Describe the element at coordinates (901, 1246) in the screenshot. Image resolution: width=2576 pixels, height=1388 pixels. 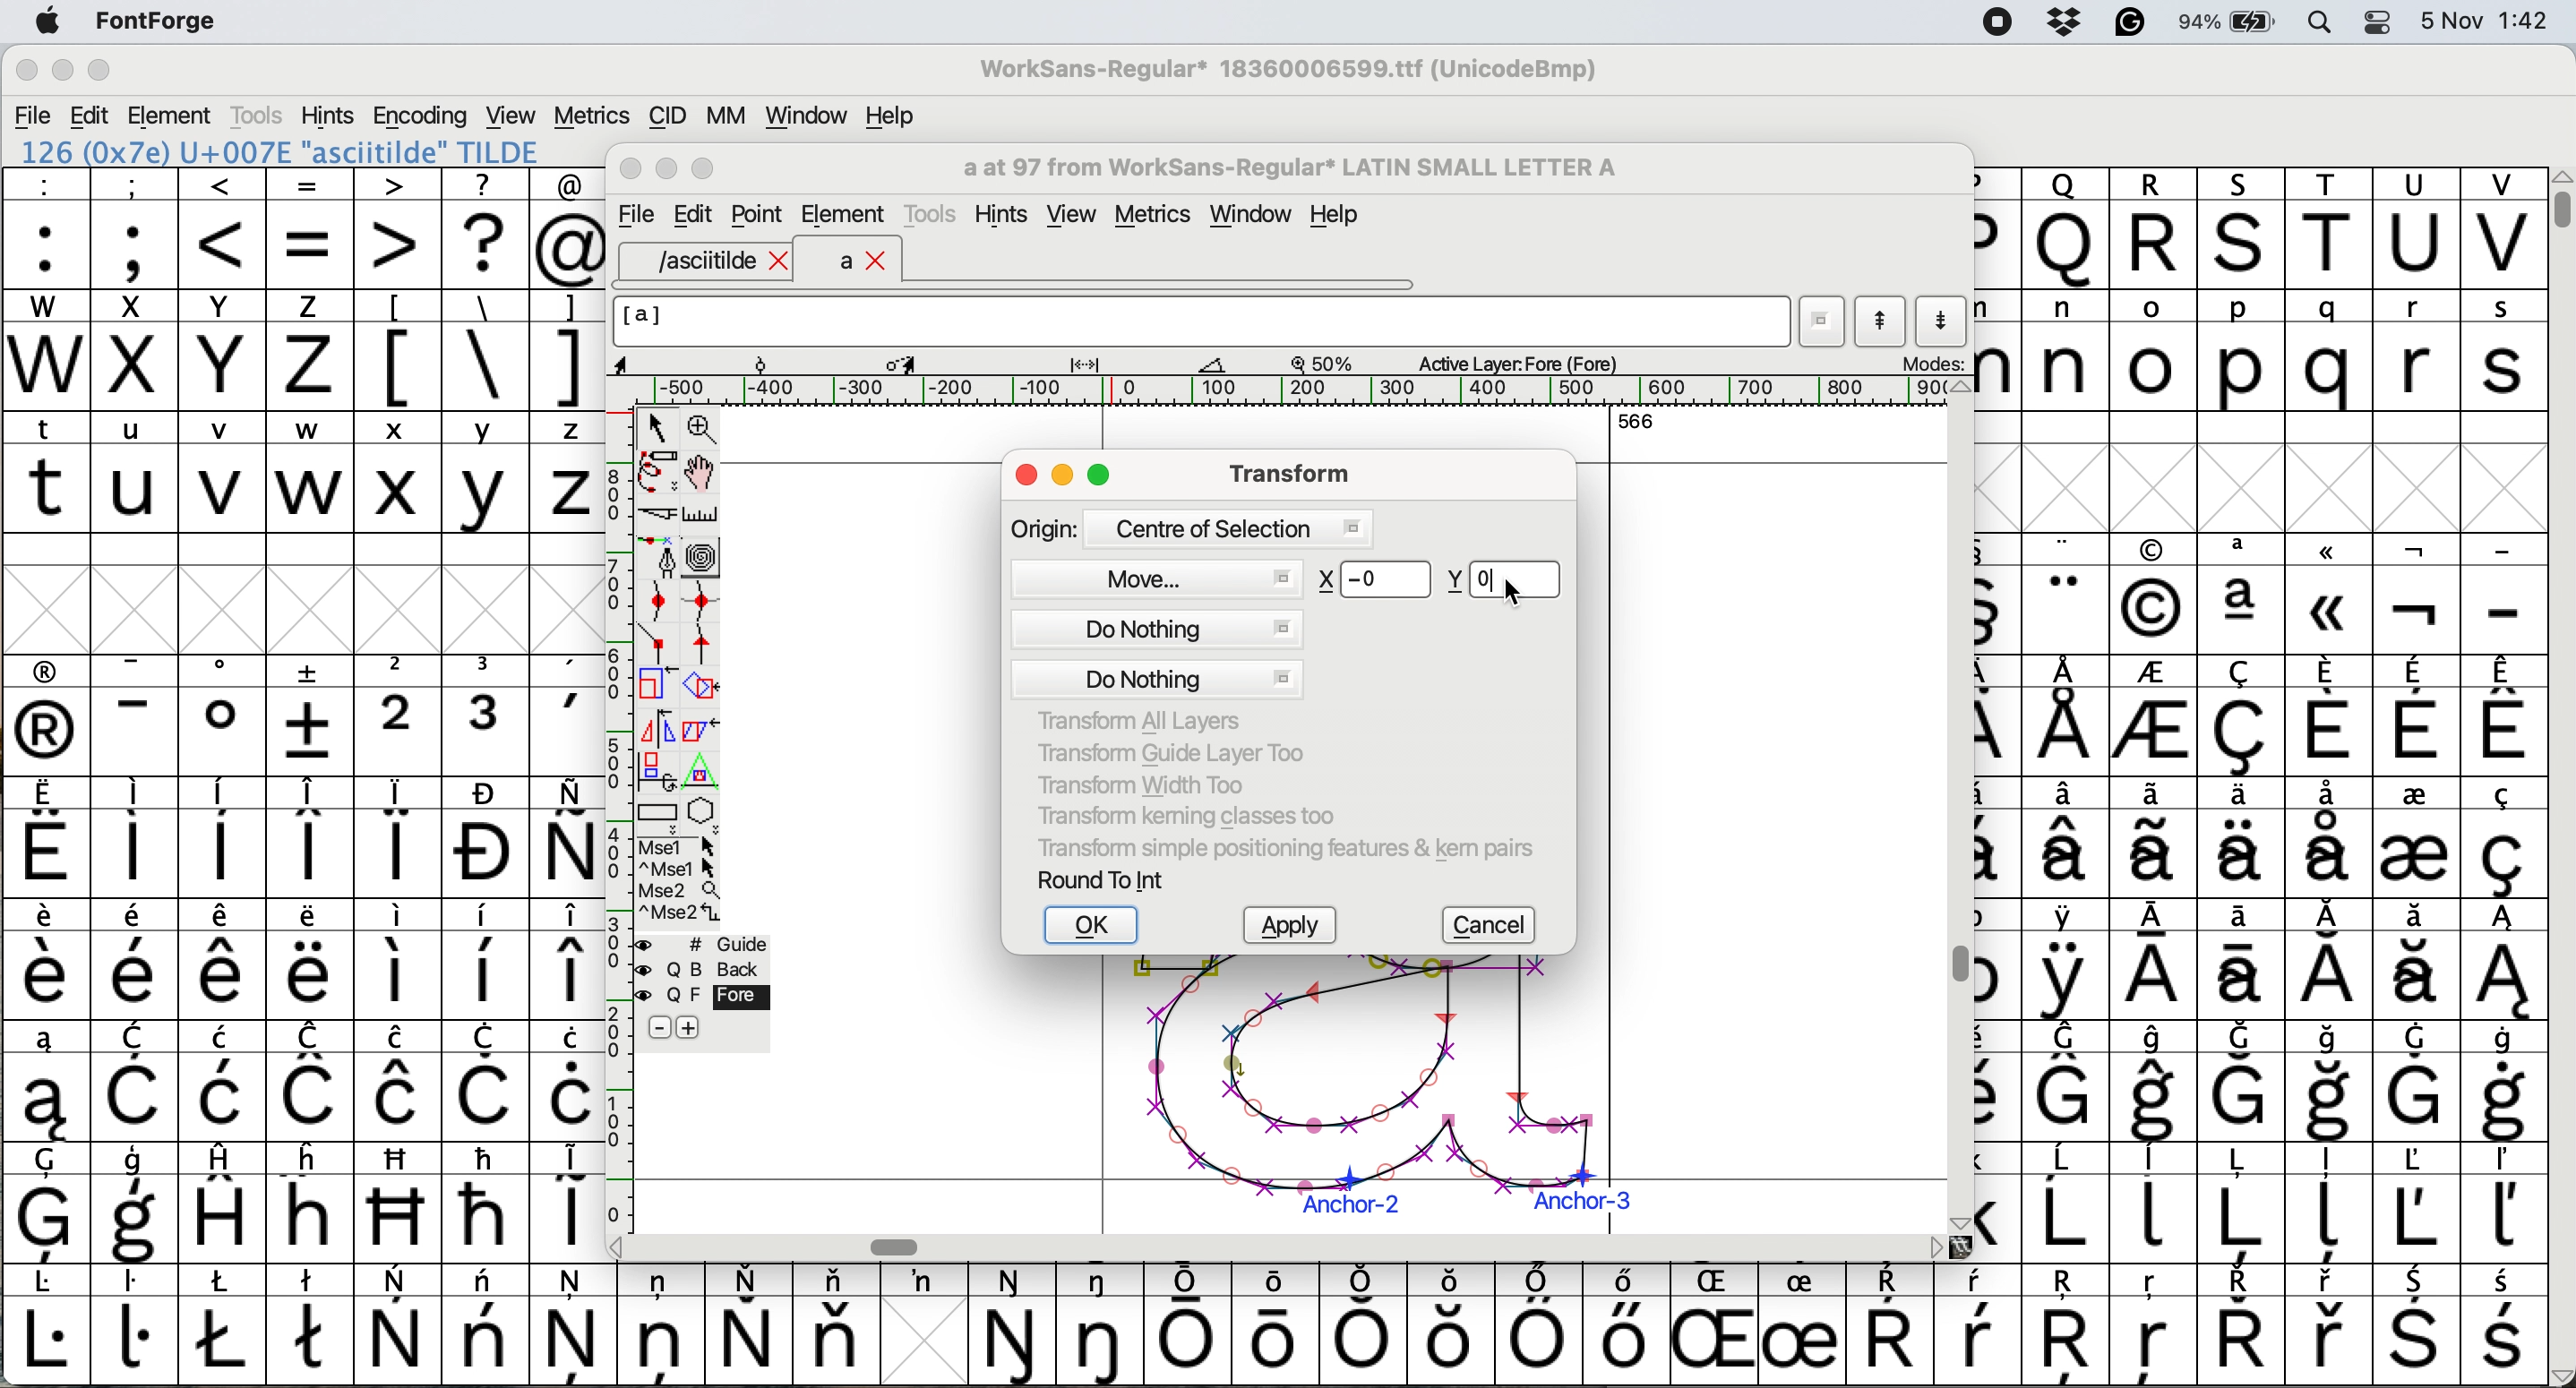
I see `Horizontal scroll bar` at that location.